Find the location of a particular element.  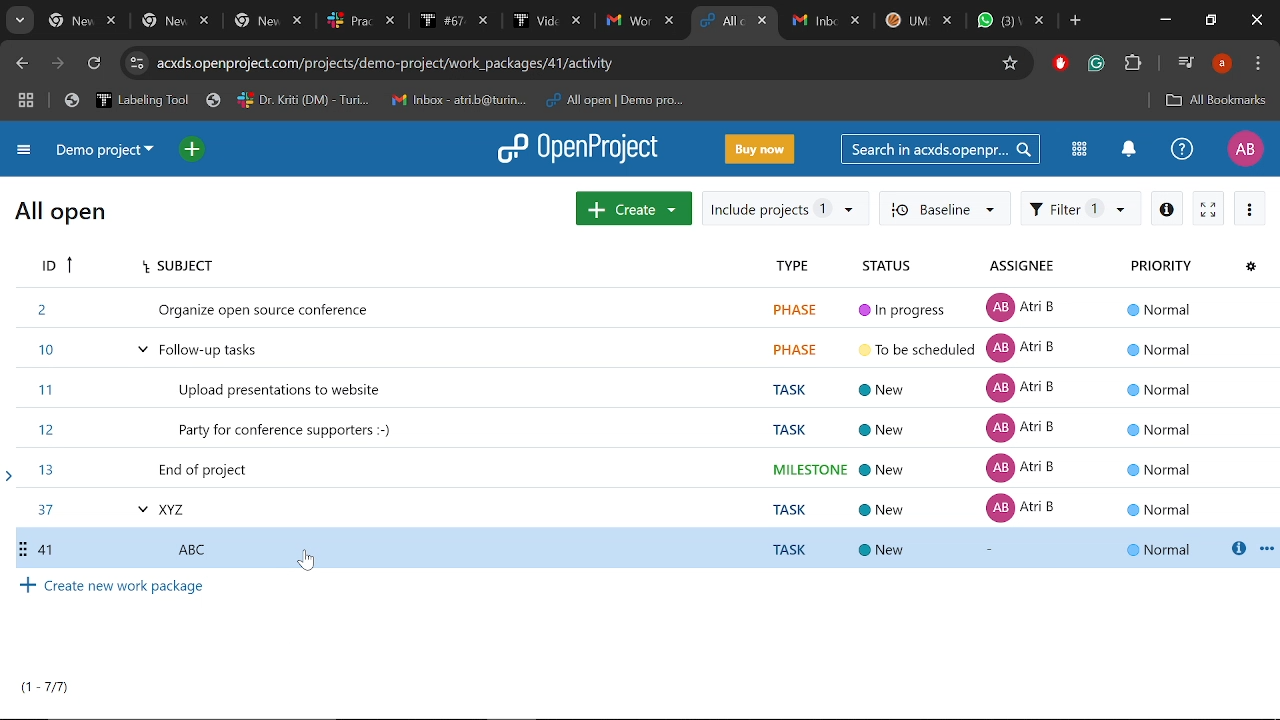

Control and customize chrome is located at coordinates (1258, 64).